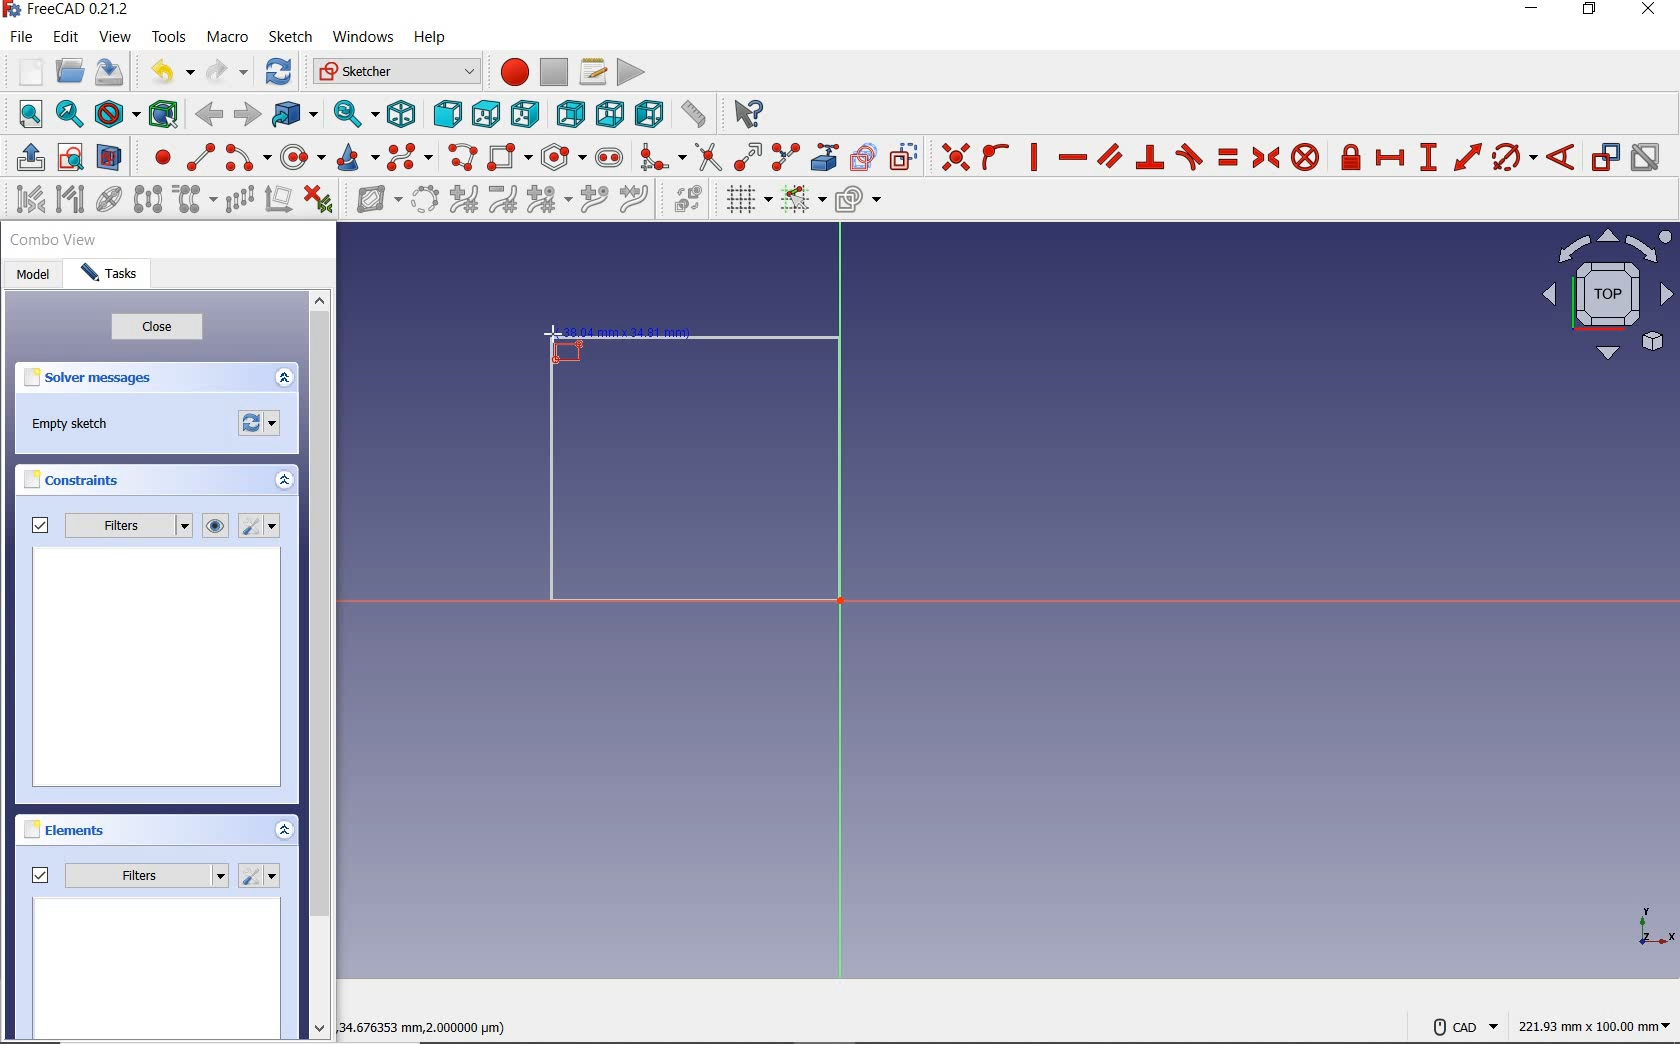 The width and height of the screenshot is (1680, 1044). What do you see at coordinates (1351, 157) in the screenshot?
I see `constrain lock` at bounding box center [1351, 157].